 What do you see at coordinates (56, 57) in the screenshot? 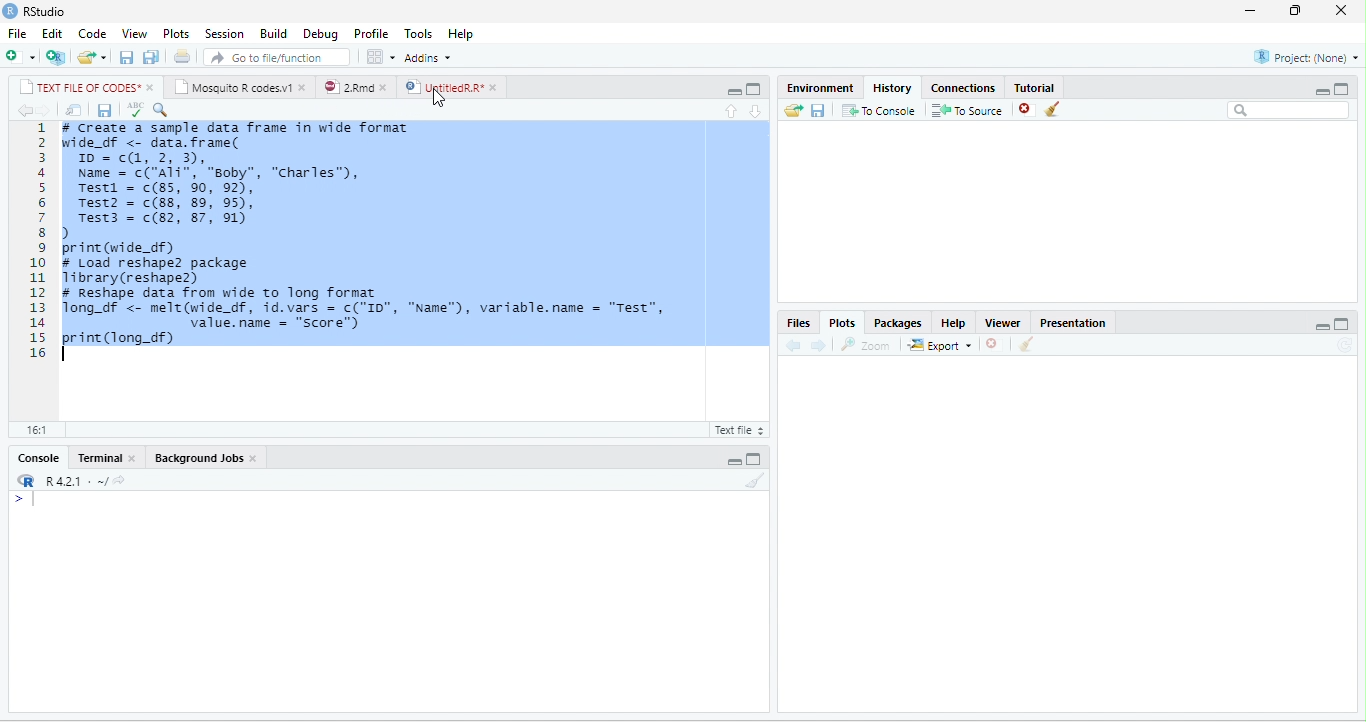
I see `new project` at bounding box center [56, 57].